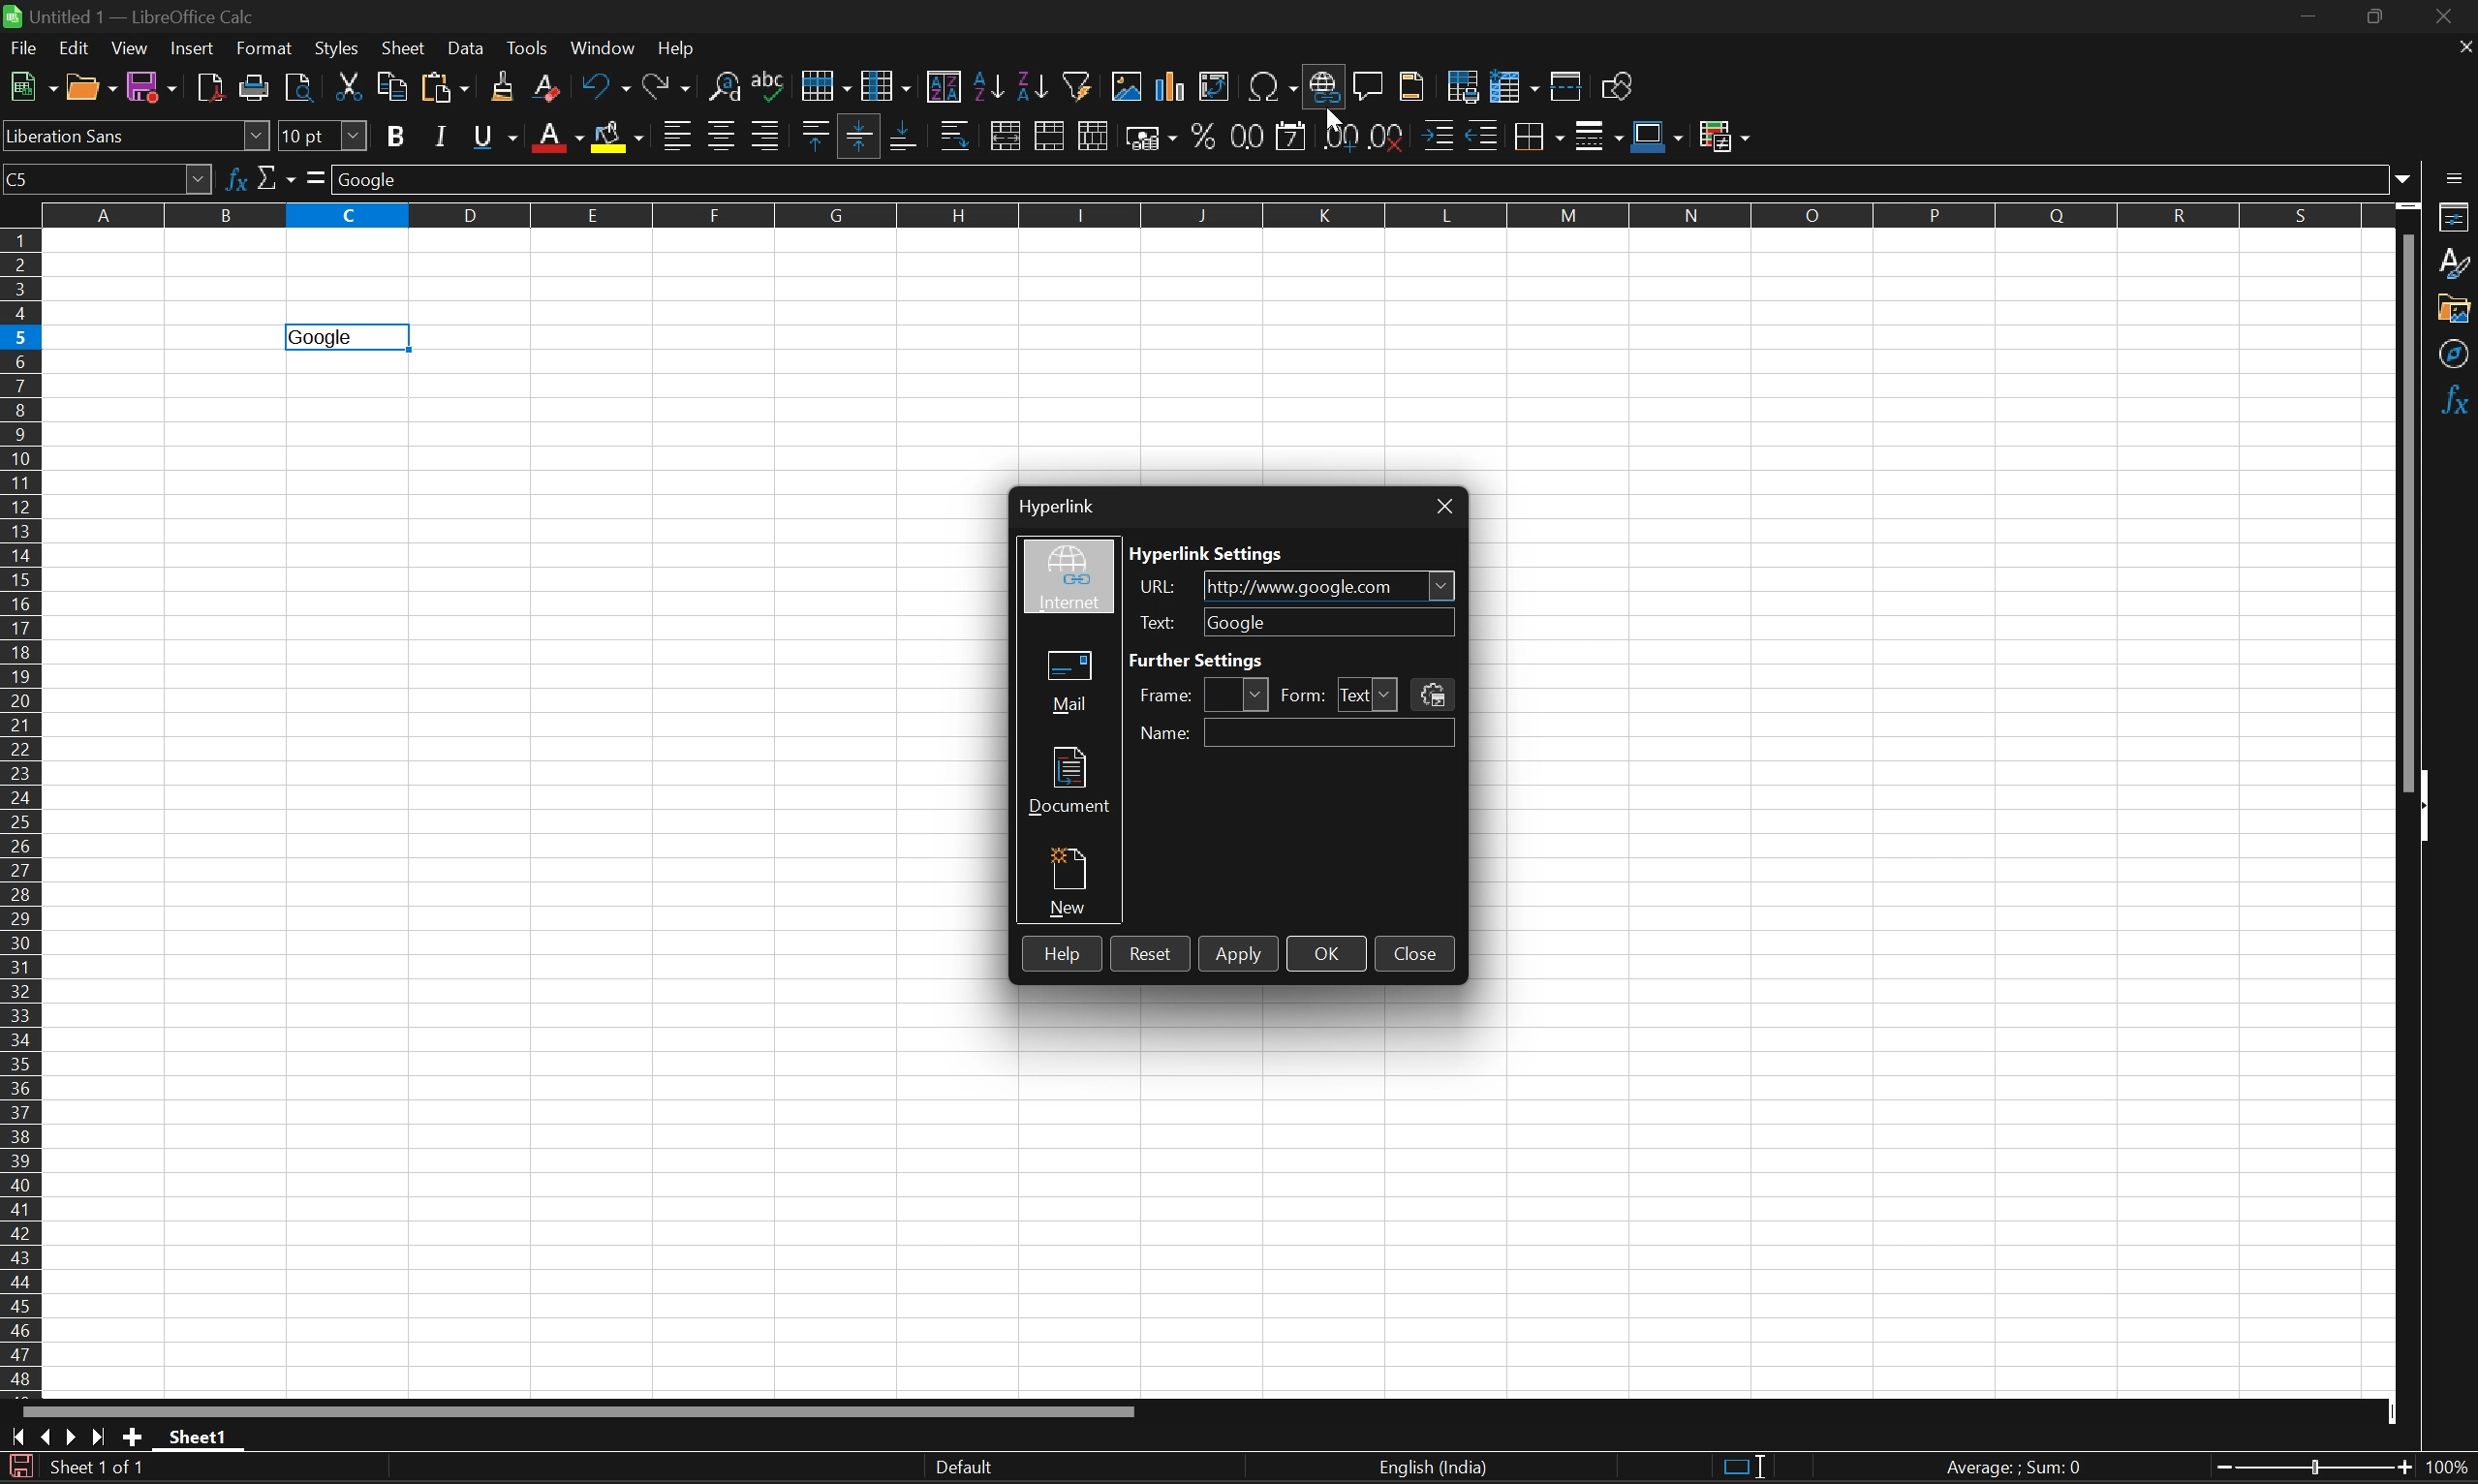 The width and height of the screenshot is (2478, 1484). What do you see at coordinates (2456, 402) in the screenshot?
I see `Functions` at bounding box center [2456, 402].